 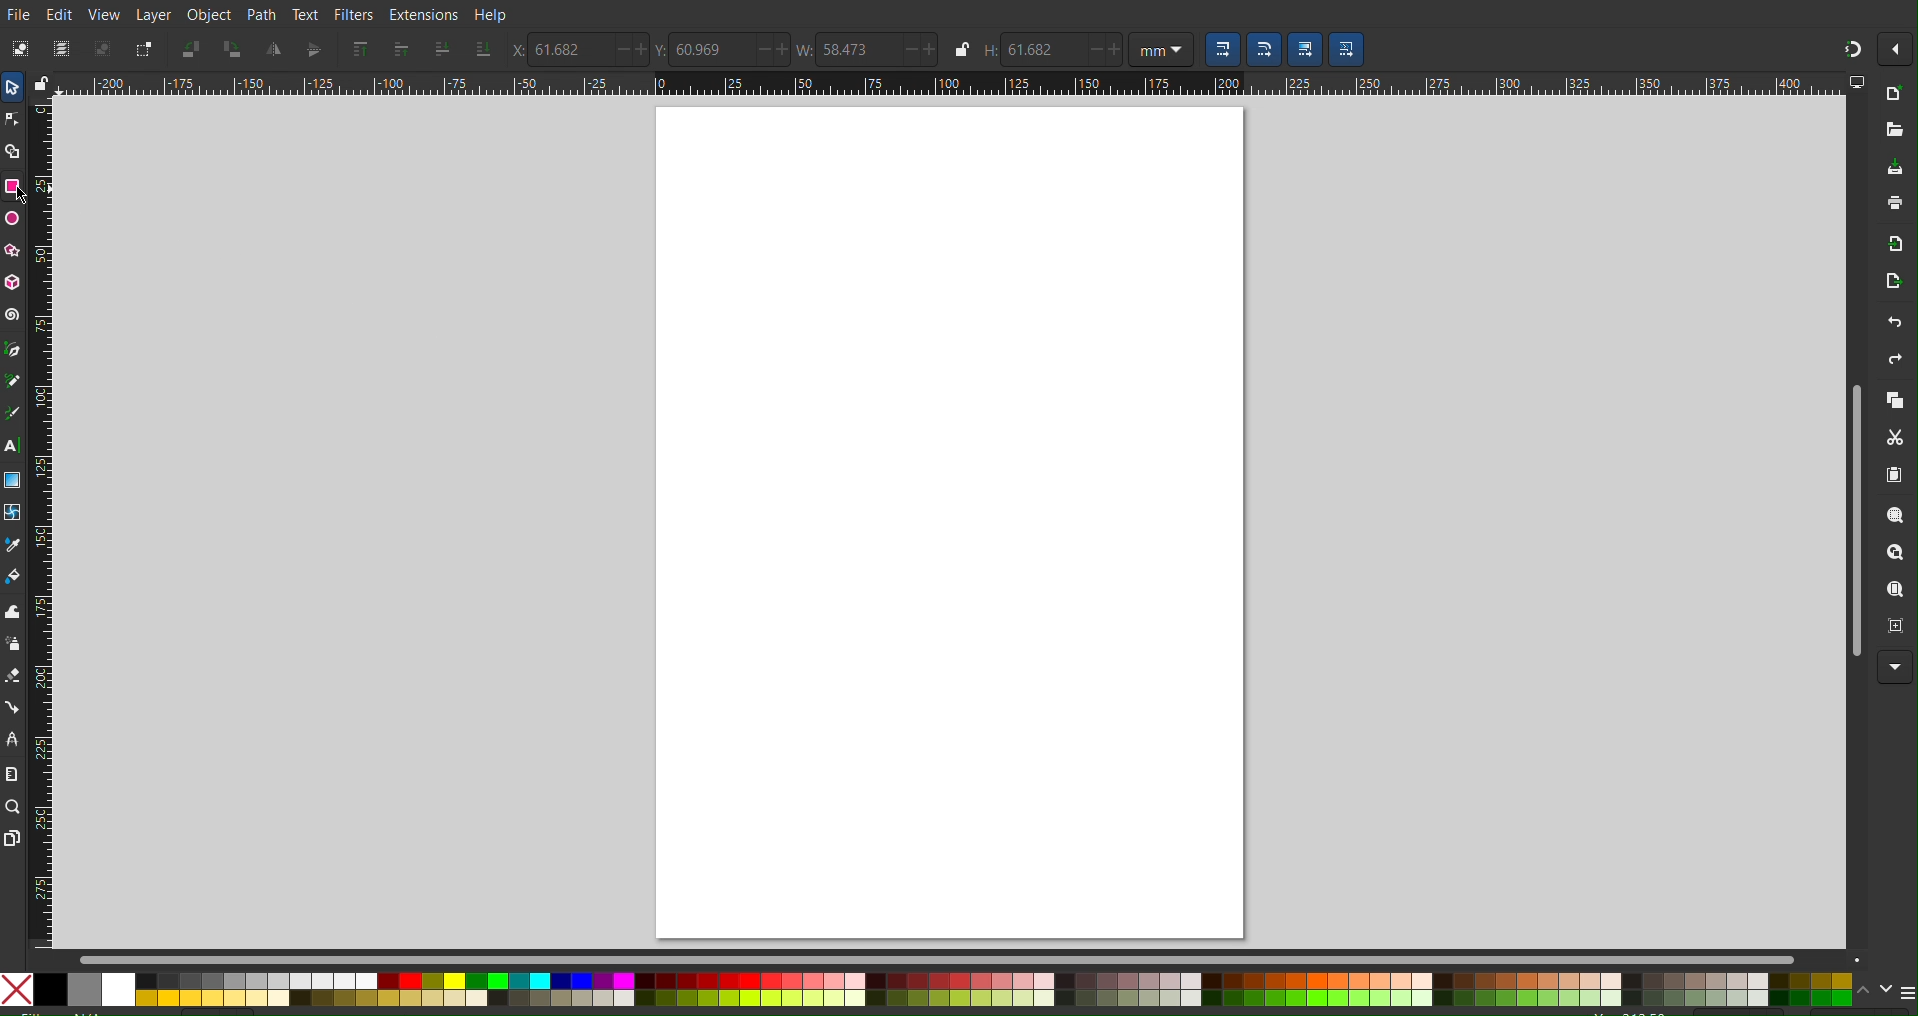 What do you see at coordinates (714, 50) in the screenshot?
I see `60.969` at bounding box center [714, 50].